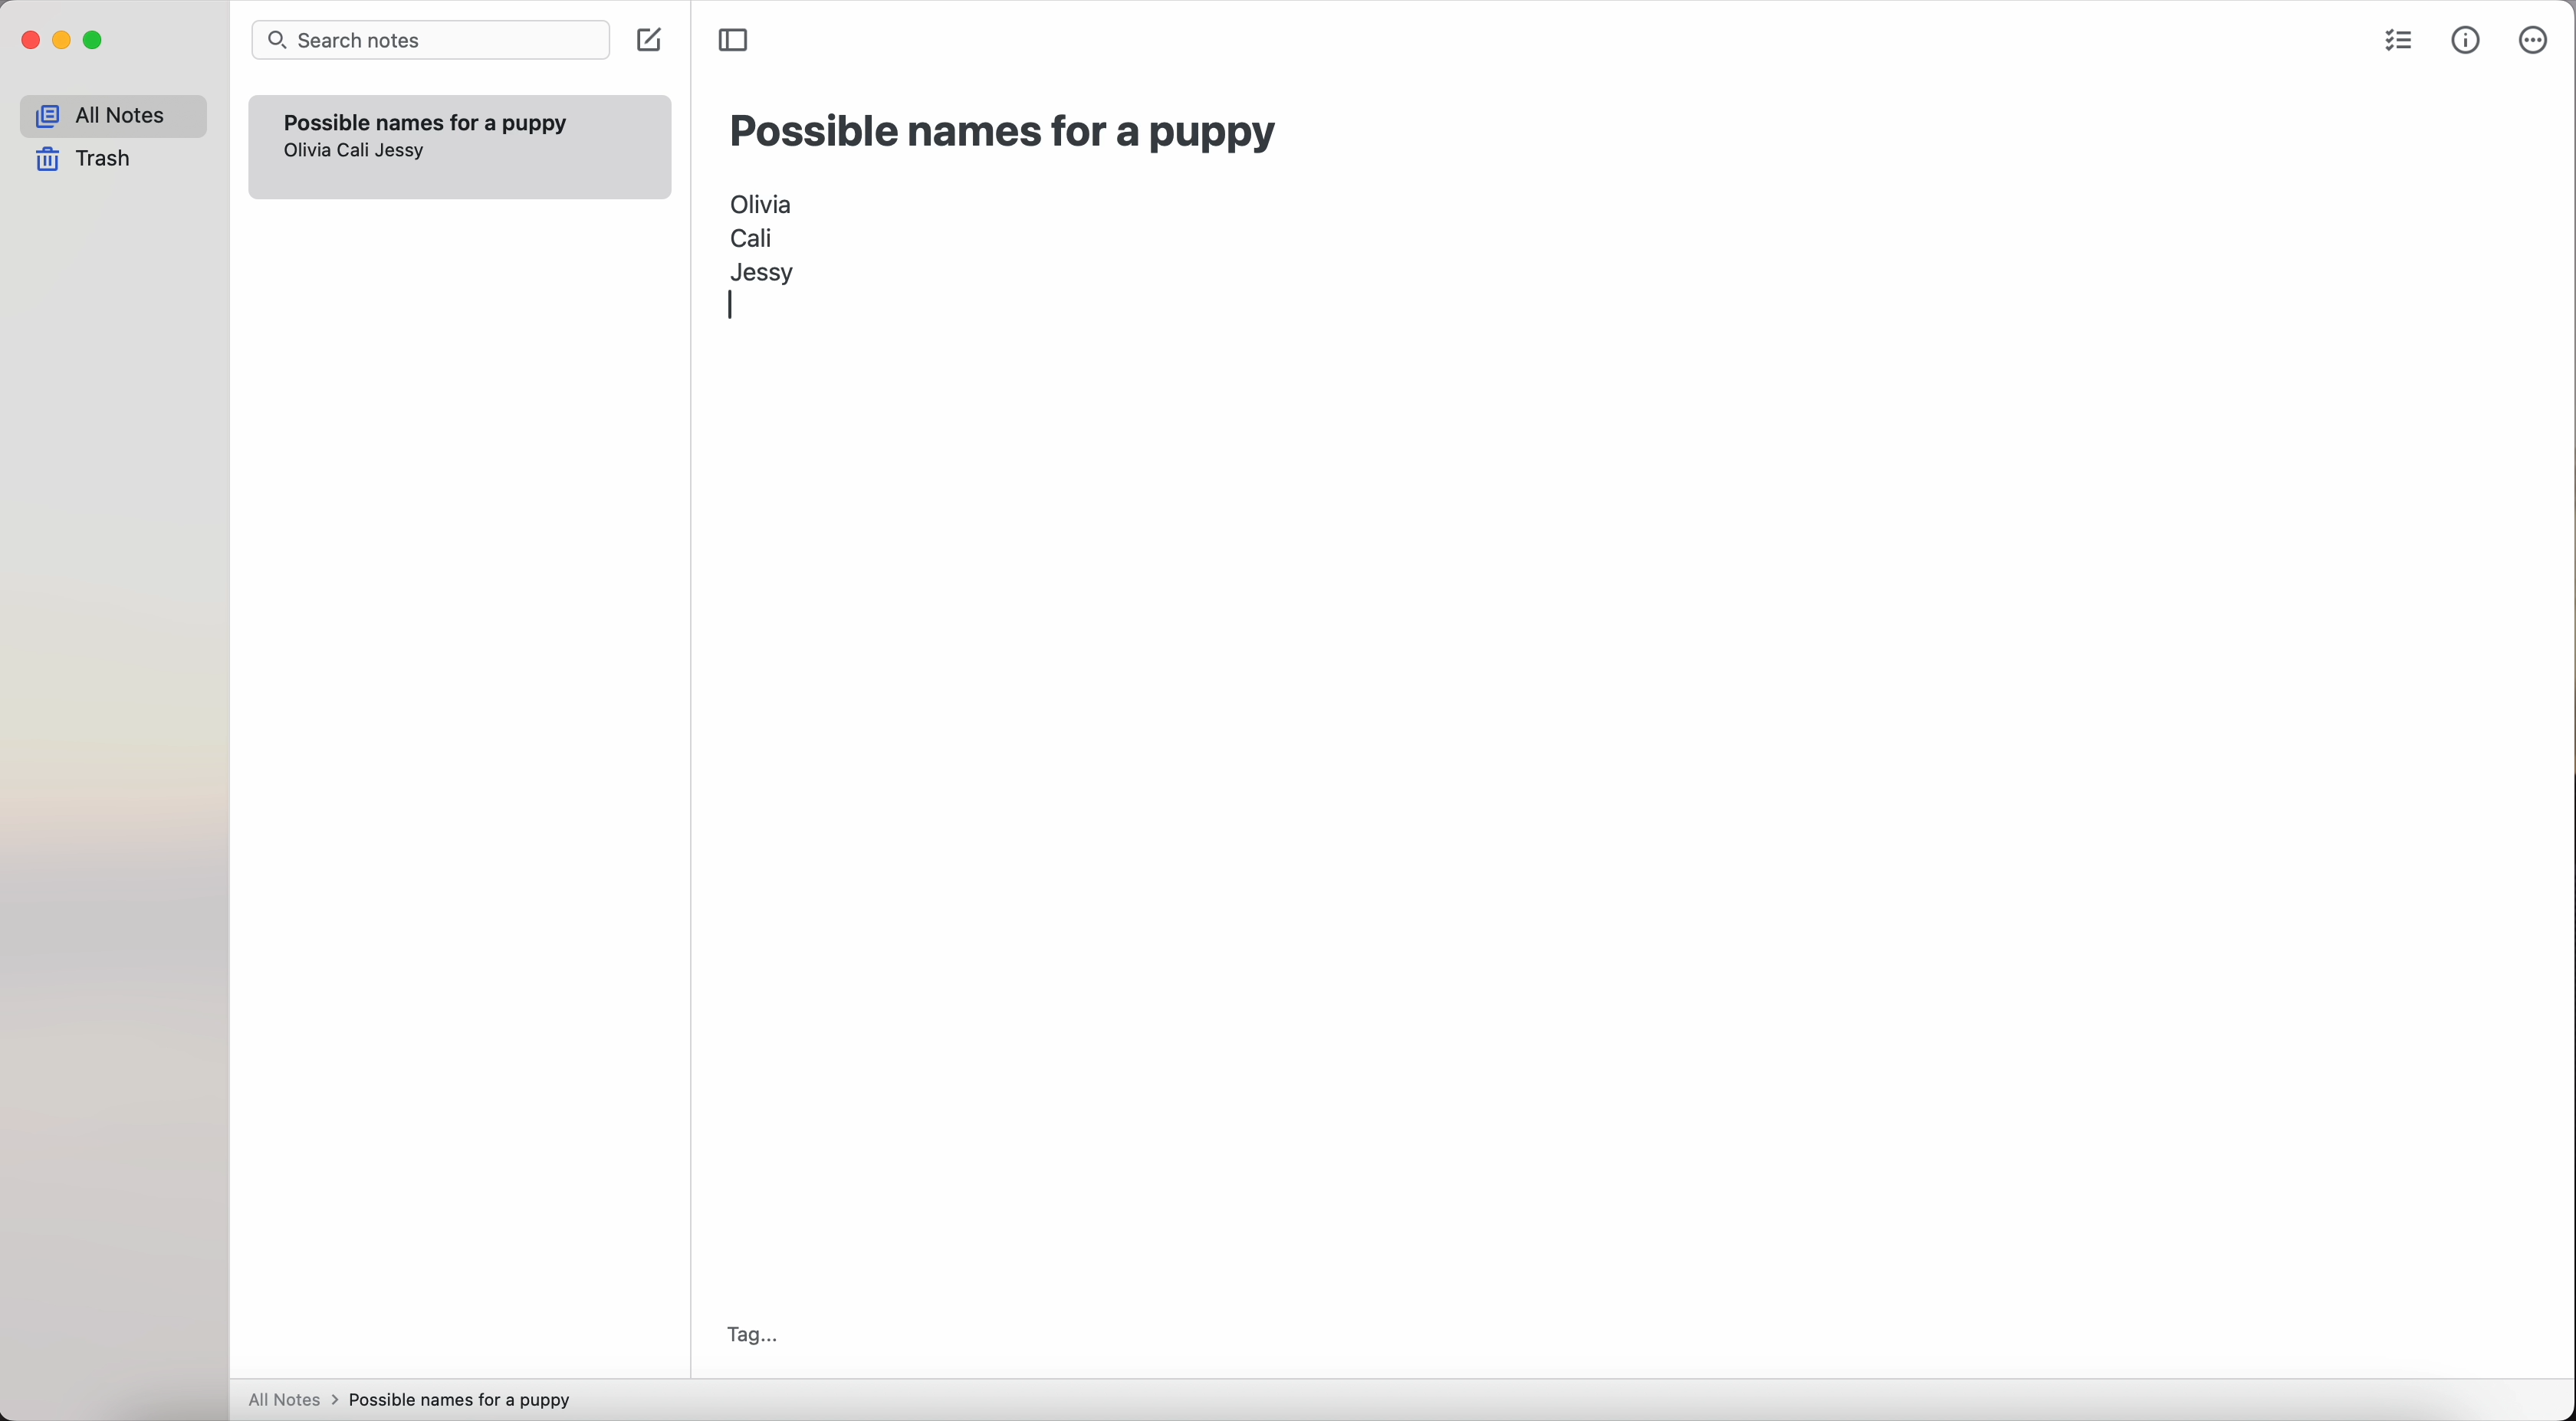 Image resolution: width=2576 pixels, height=1421 pixels. I want to click on search bar, so click(430, 42).